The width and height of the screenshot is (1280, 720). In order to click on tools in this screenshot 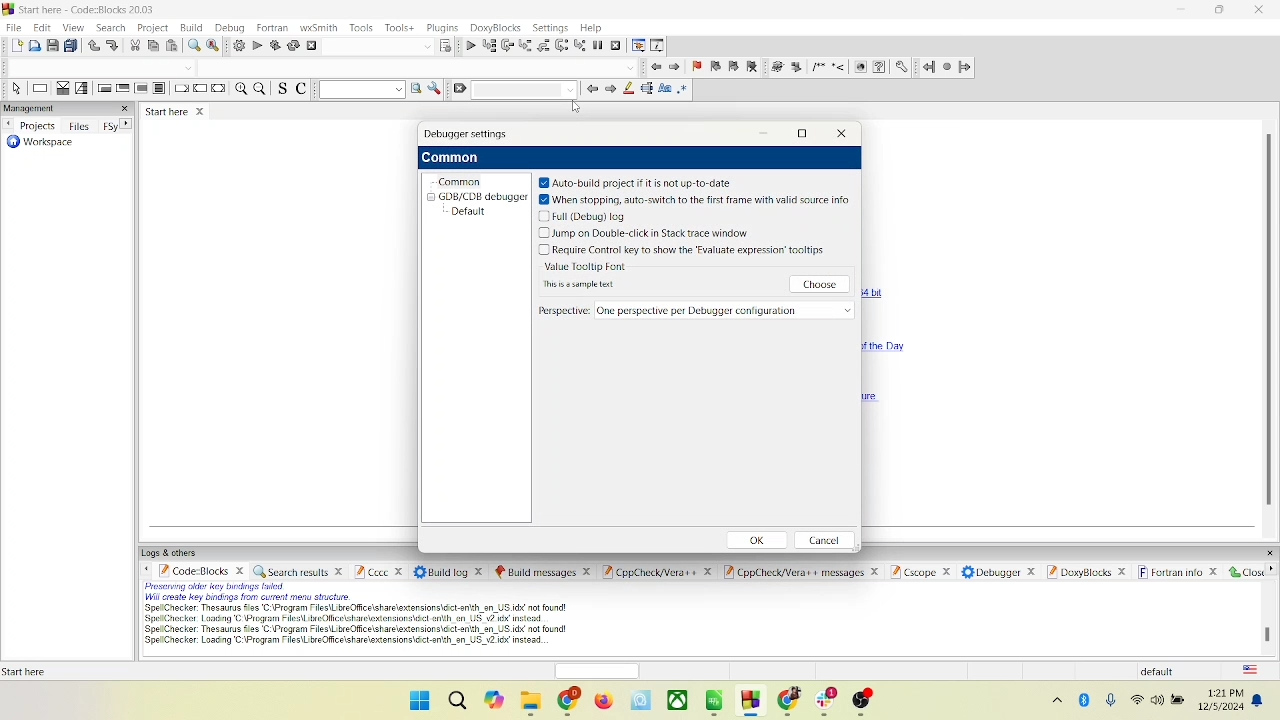, I will do `click(401, 28)`.